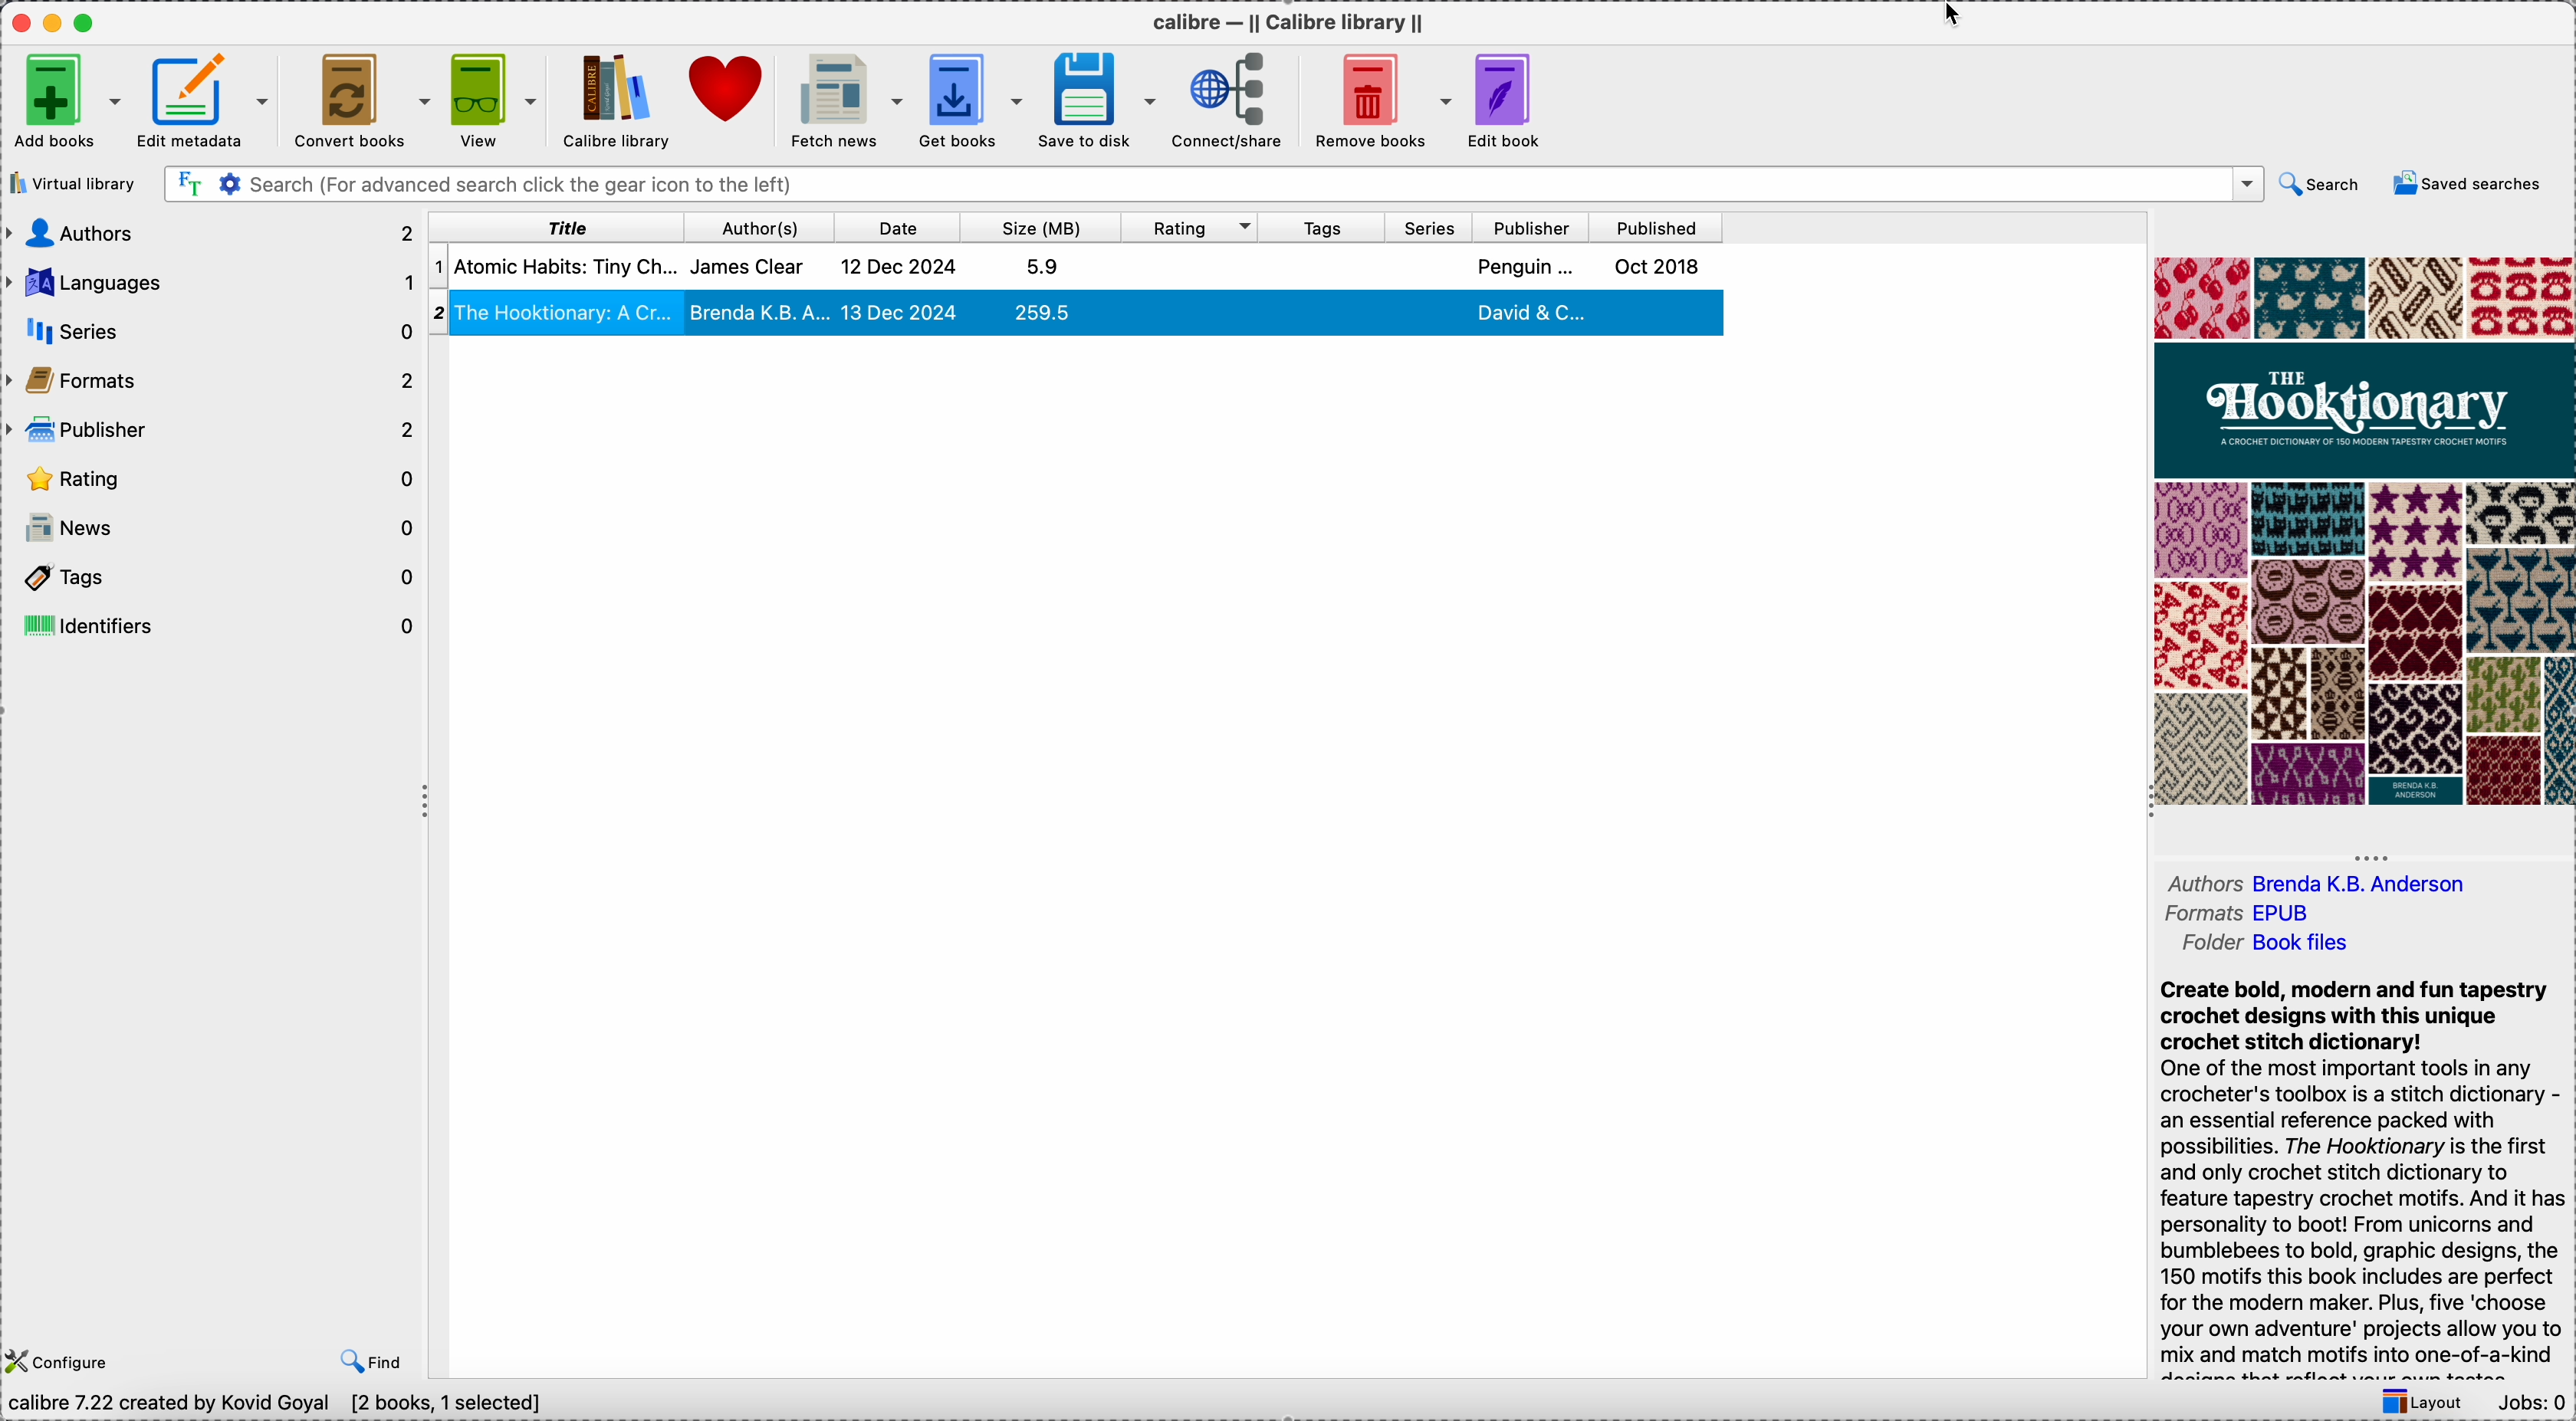 This screenshot has height=1421, width=2576. I want to click on donate, so click(726, 90).